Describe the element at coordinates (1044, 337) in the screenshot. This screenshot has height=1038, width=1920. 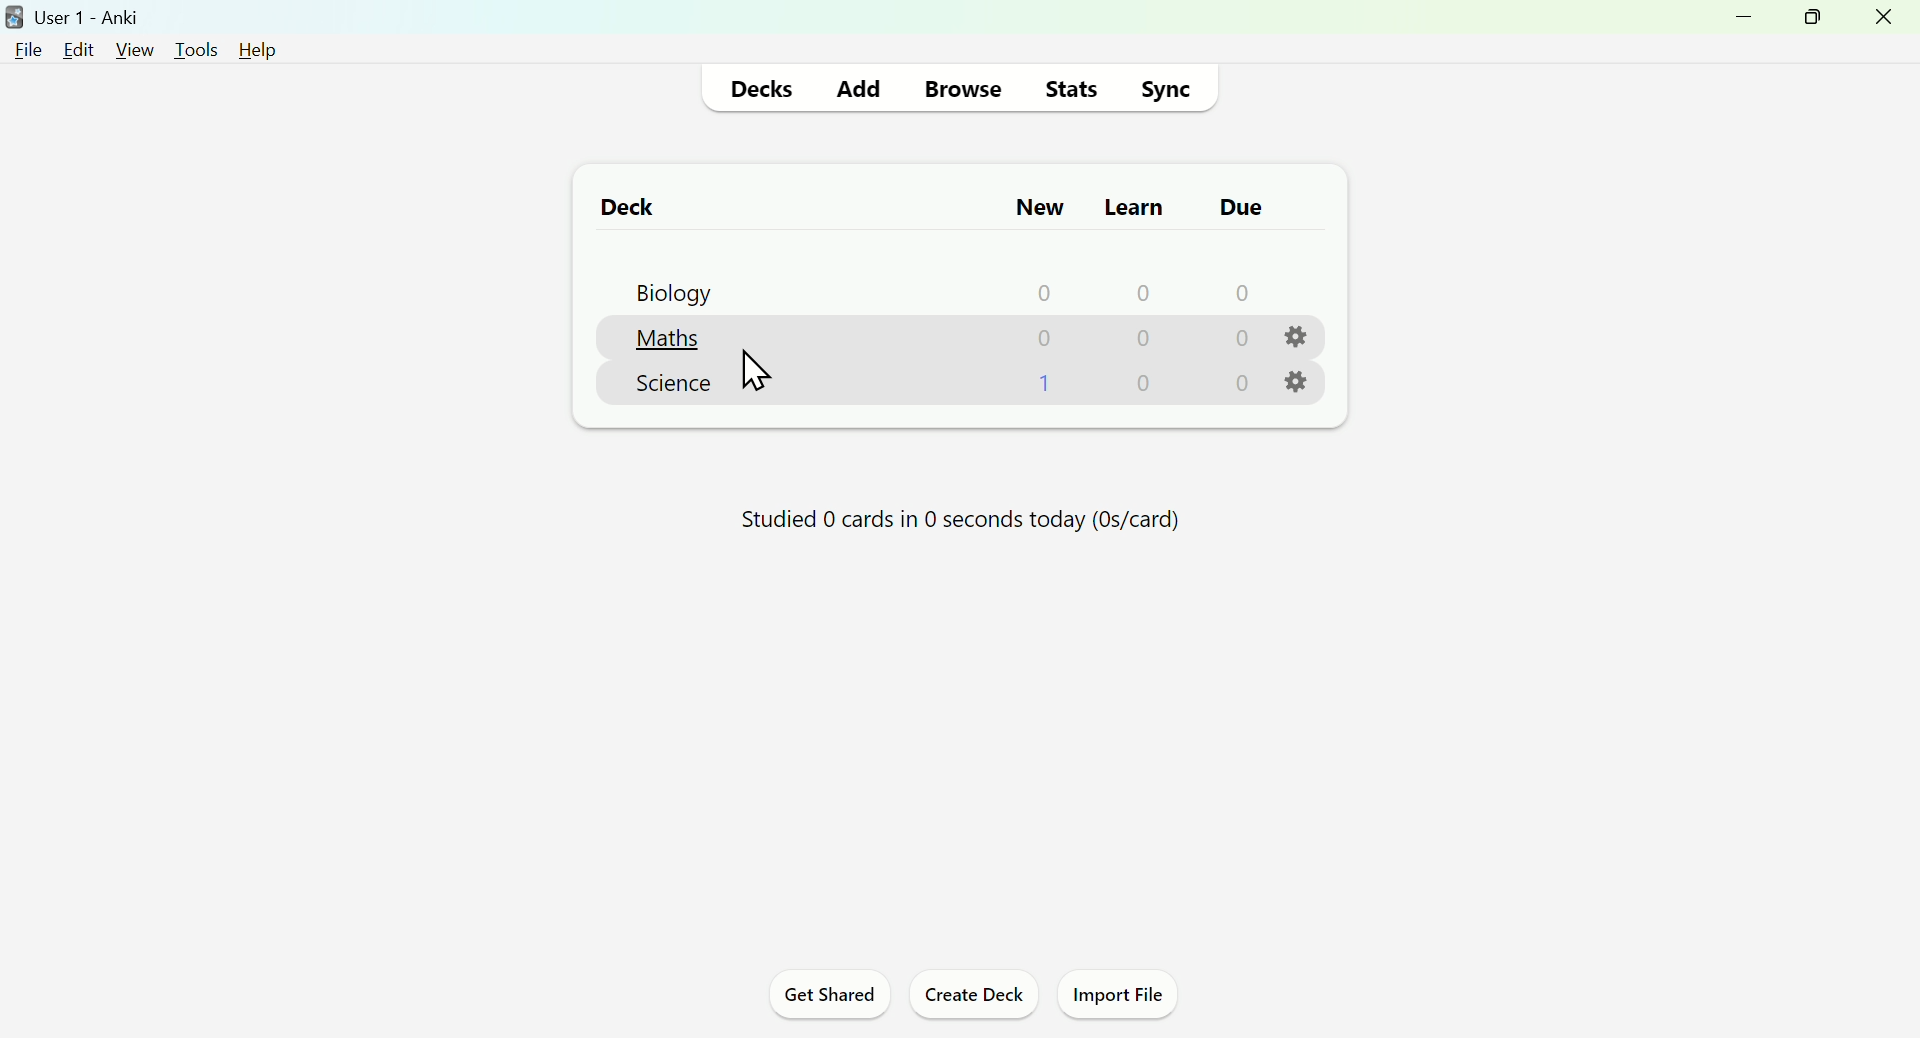
I see `0` at that location.